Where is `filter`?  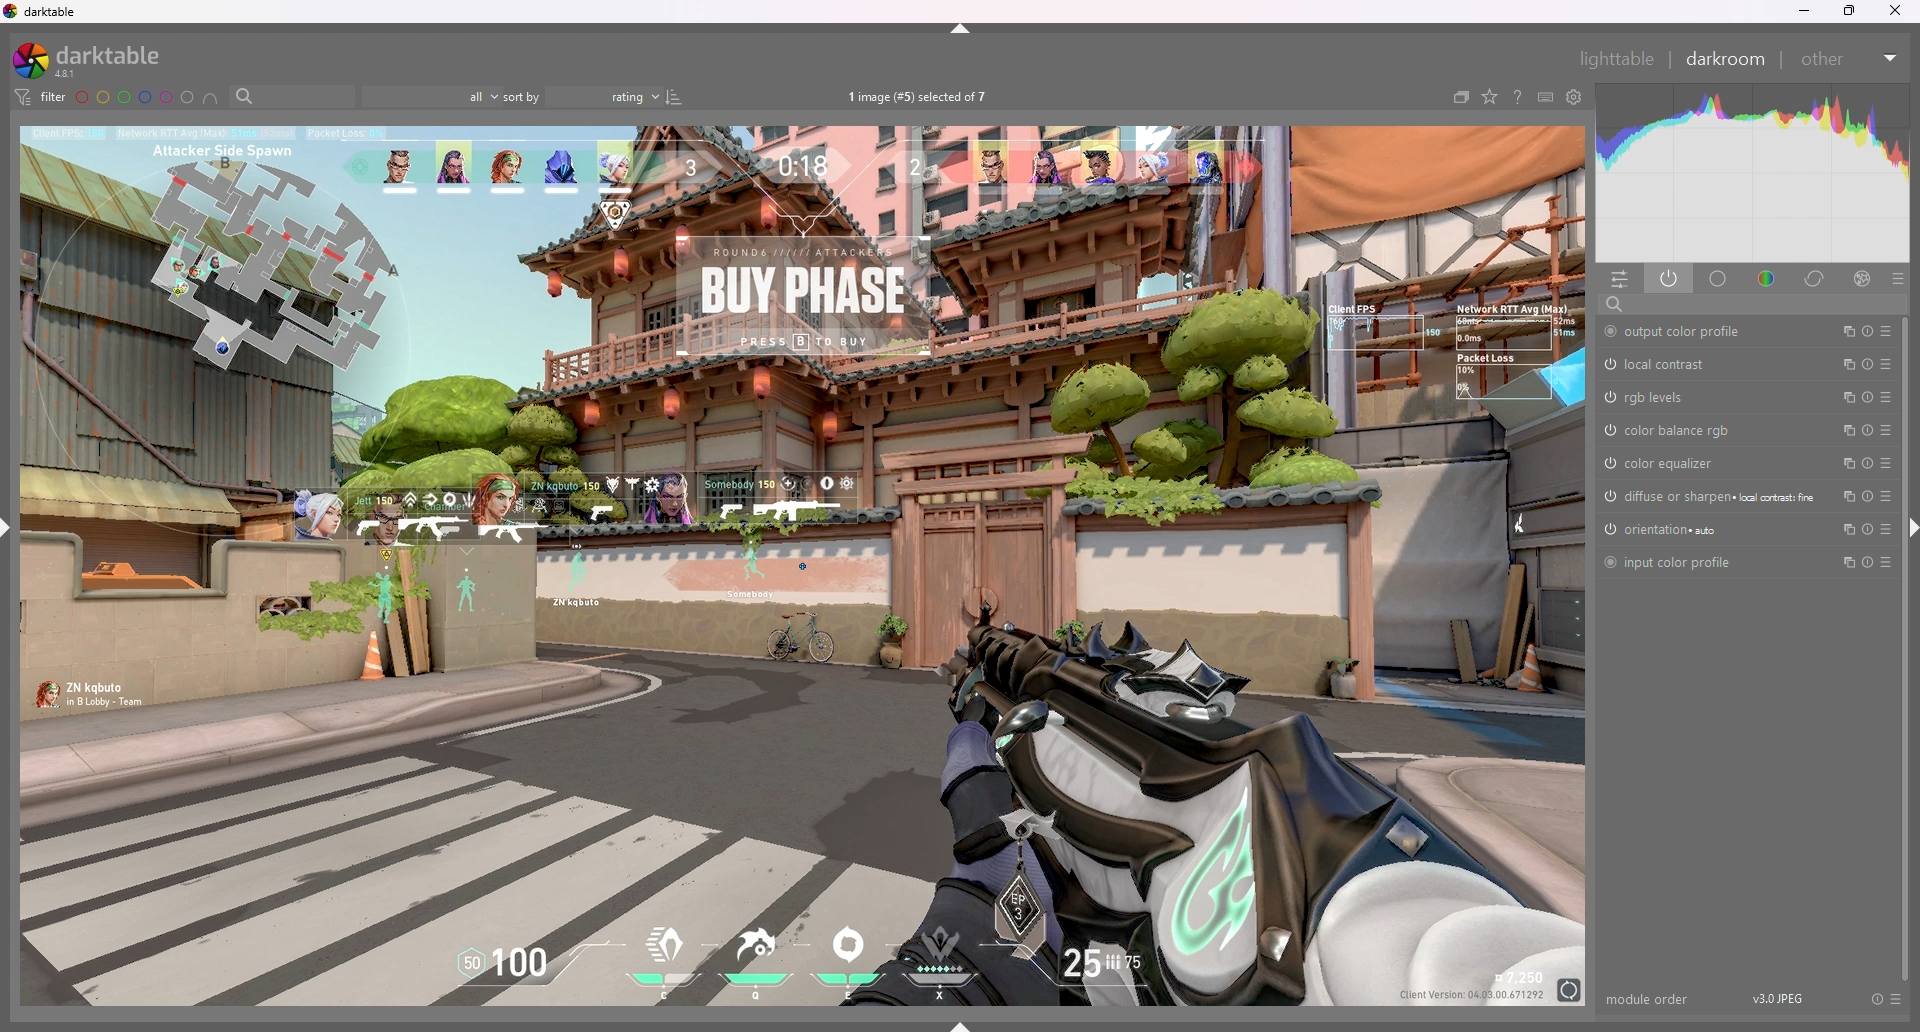 filter is located at coordinates (41, 97).